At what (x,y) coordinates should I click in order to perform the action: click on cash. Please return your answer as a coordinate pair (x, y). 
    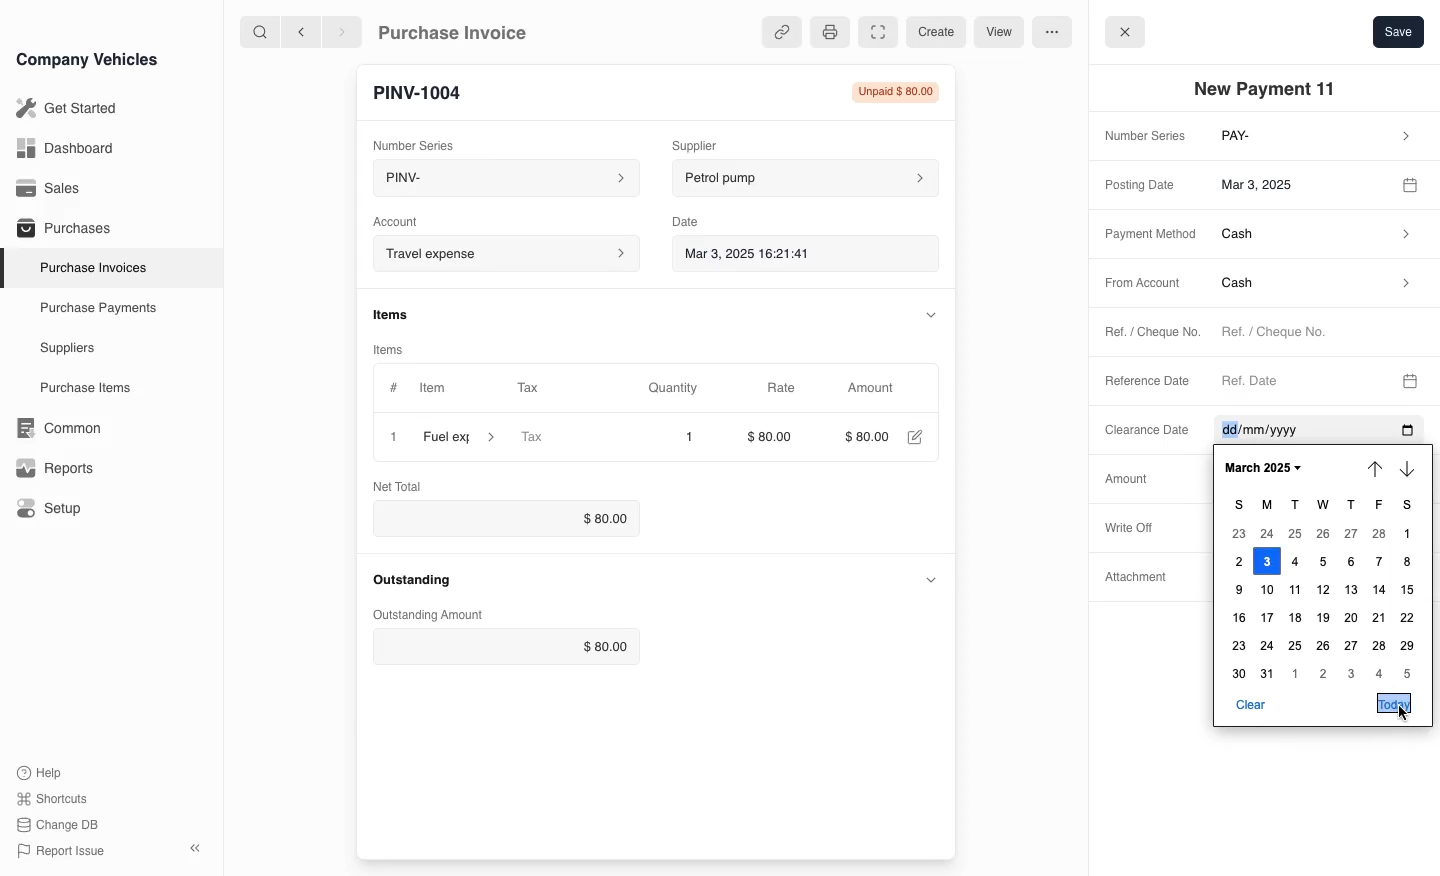
    Looking at the image, I should click on (1313, 287).